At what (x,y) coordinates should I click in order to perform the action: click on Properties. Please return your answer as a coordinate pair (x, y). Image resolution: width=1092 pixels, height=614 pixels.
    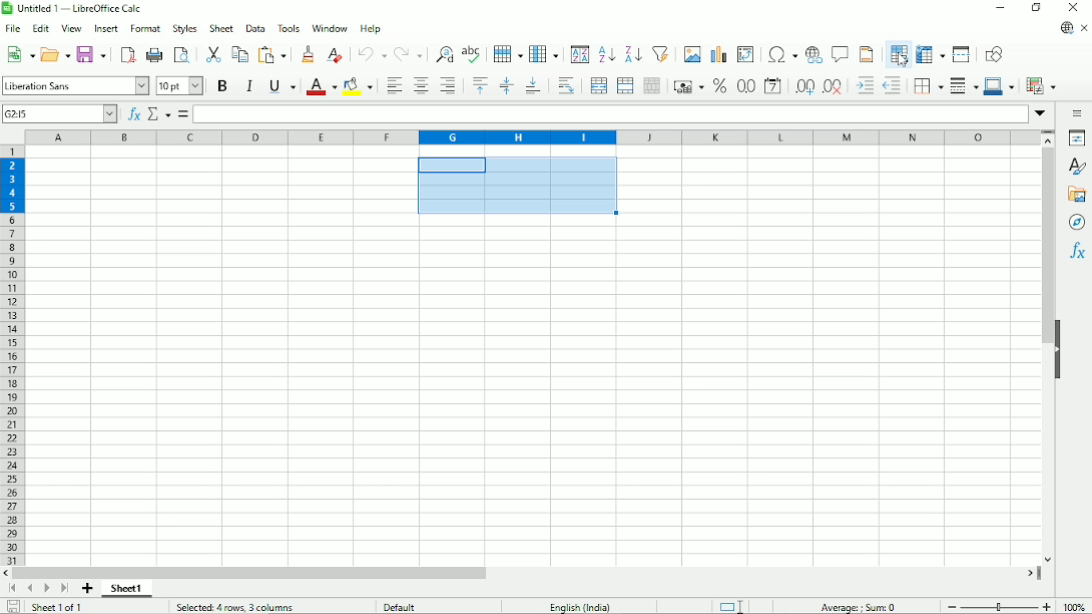
    Looking at the image, I should click on (1075, 137).